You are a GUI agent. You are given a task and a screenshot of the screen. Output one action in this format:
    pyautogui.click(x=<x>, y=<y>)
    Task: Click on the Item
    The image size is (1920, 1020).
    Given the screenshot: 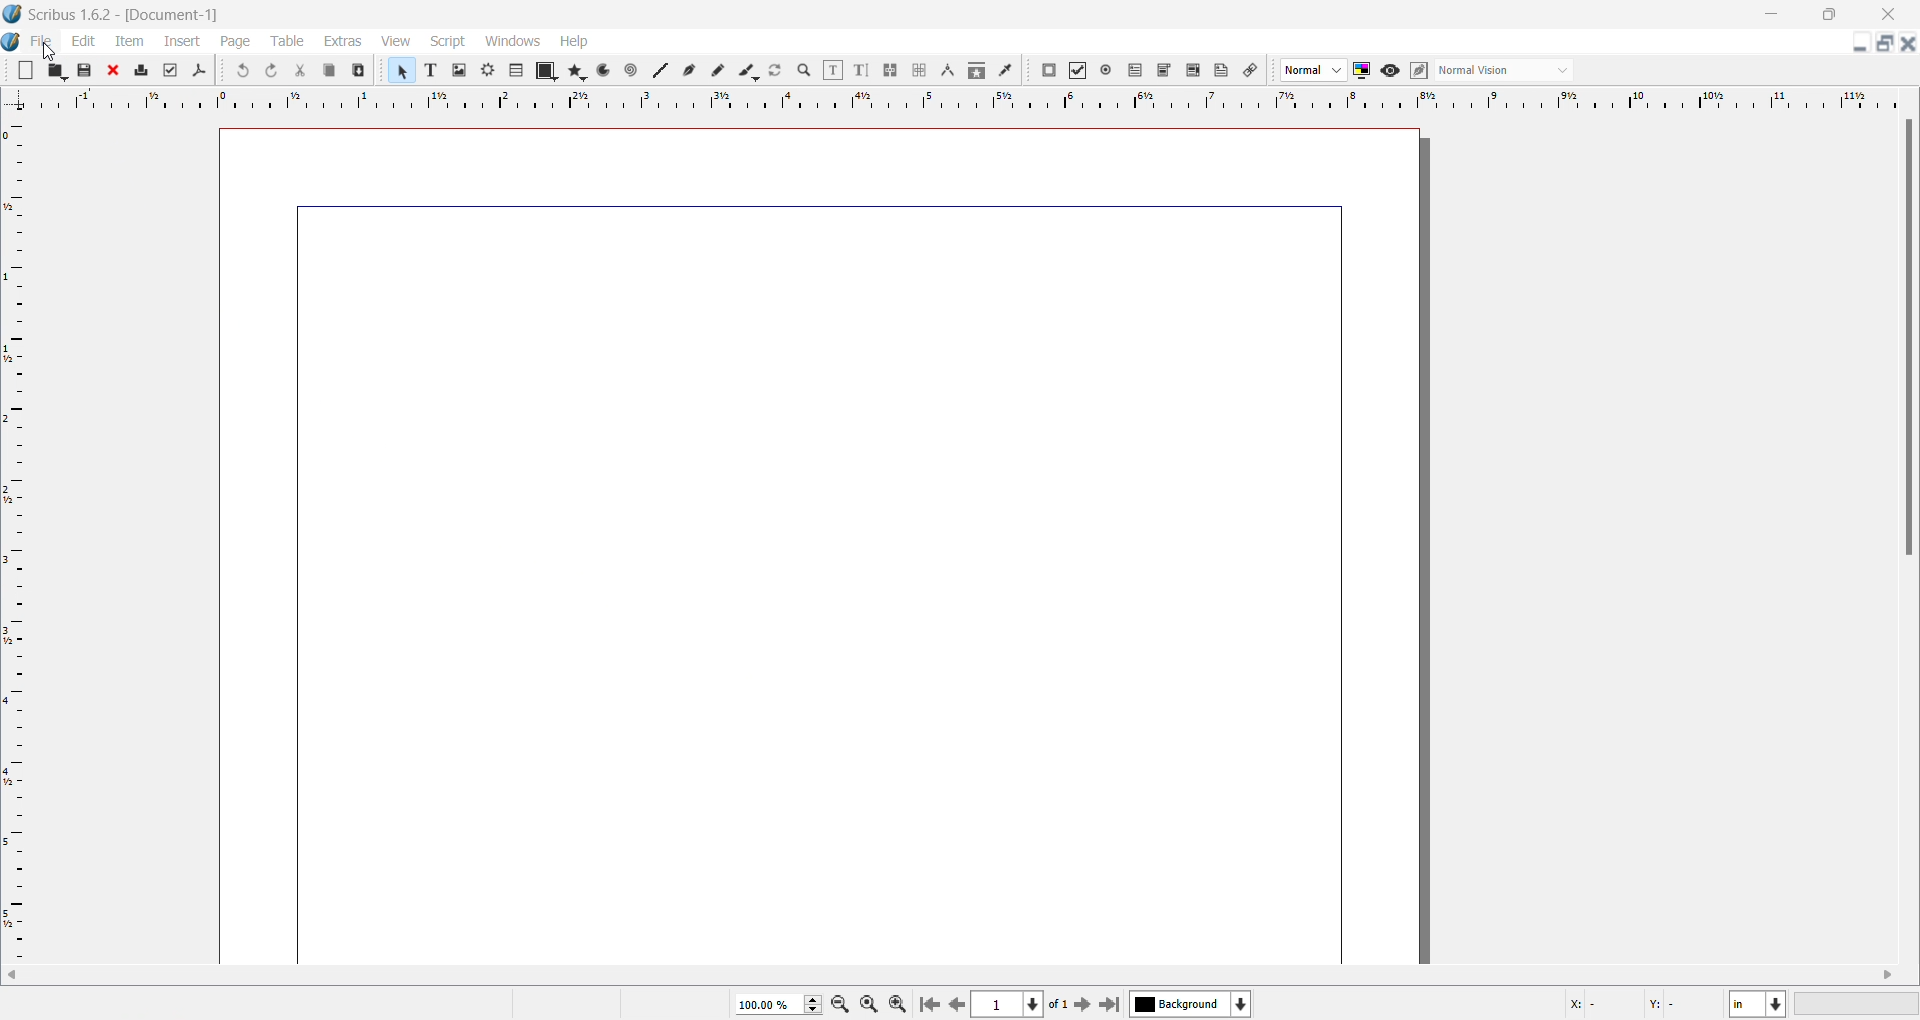 What is the action you would take?
    pyautogui.click(x=133, y=43)
    